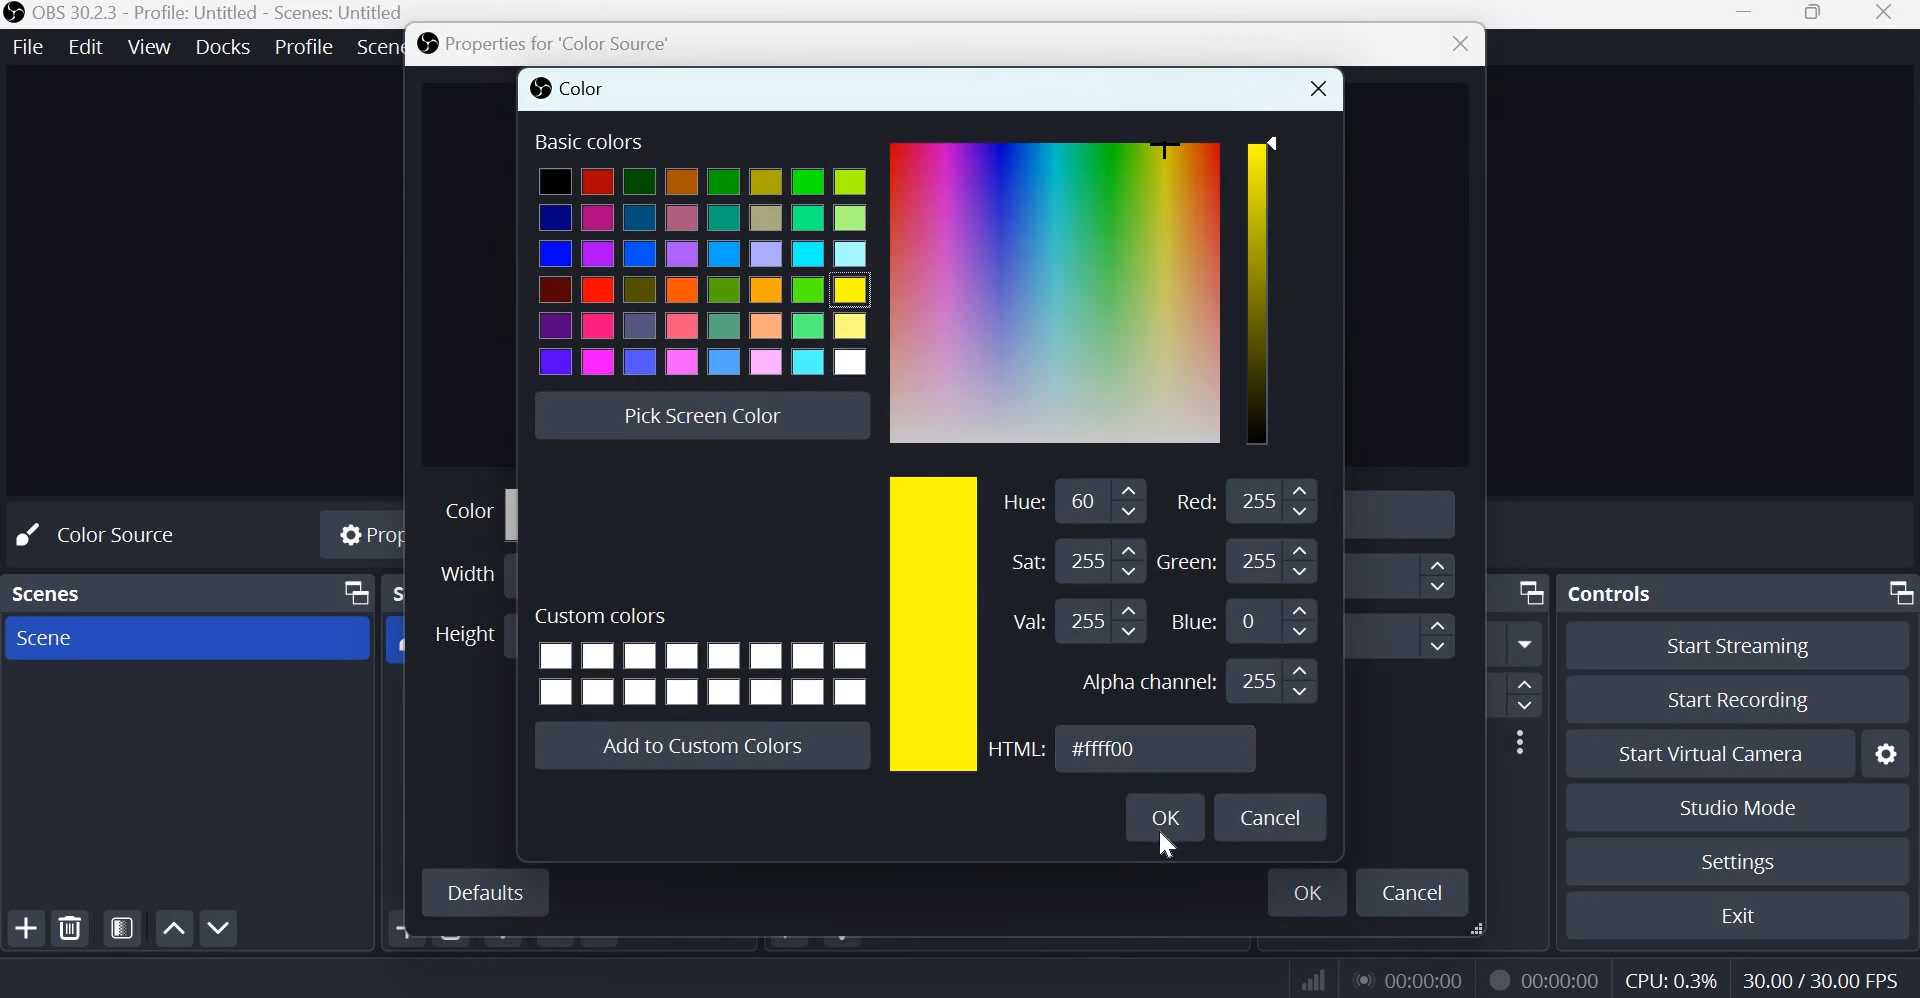 The width and height of the screenshot is (1920, 998). Describe the element at coordinates (1102, 622) in the screenshot. I see `Input` at that location.